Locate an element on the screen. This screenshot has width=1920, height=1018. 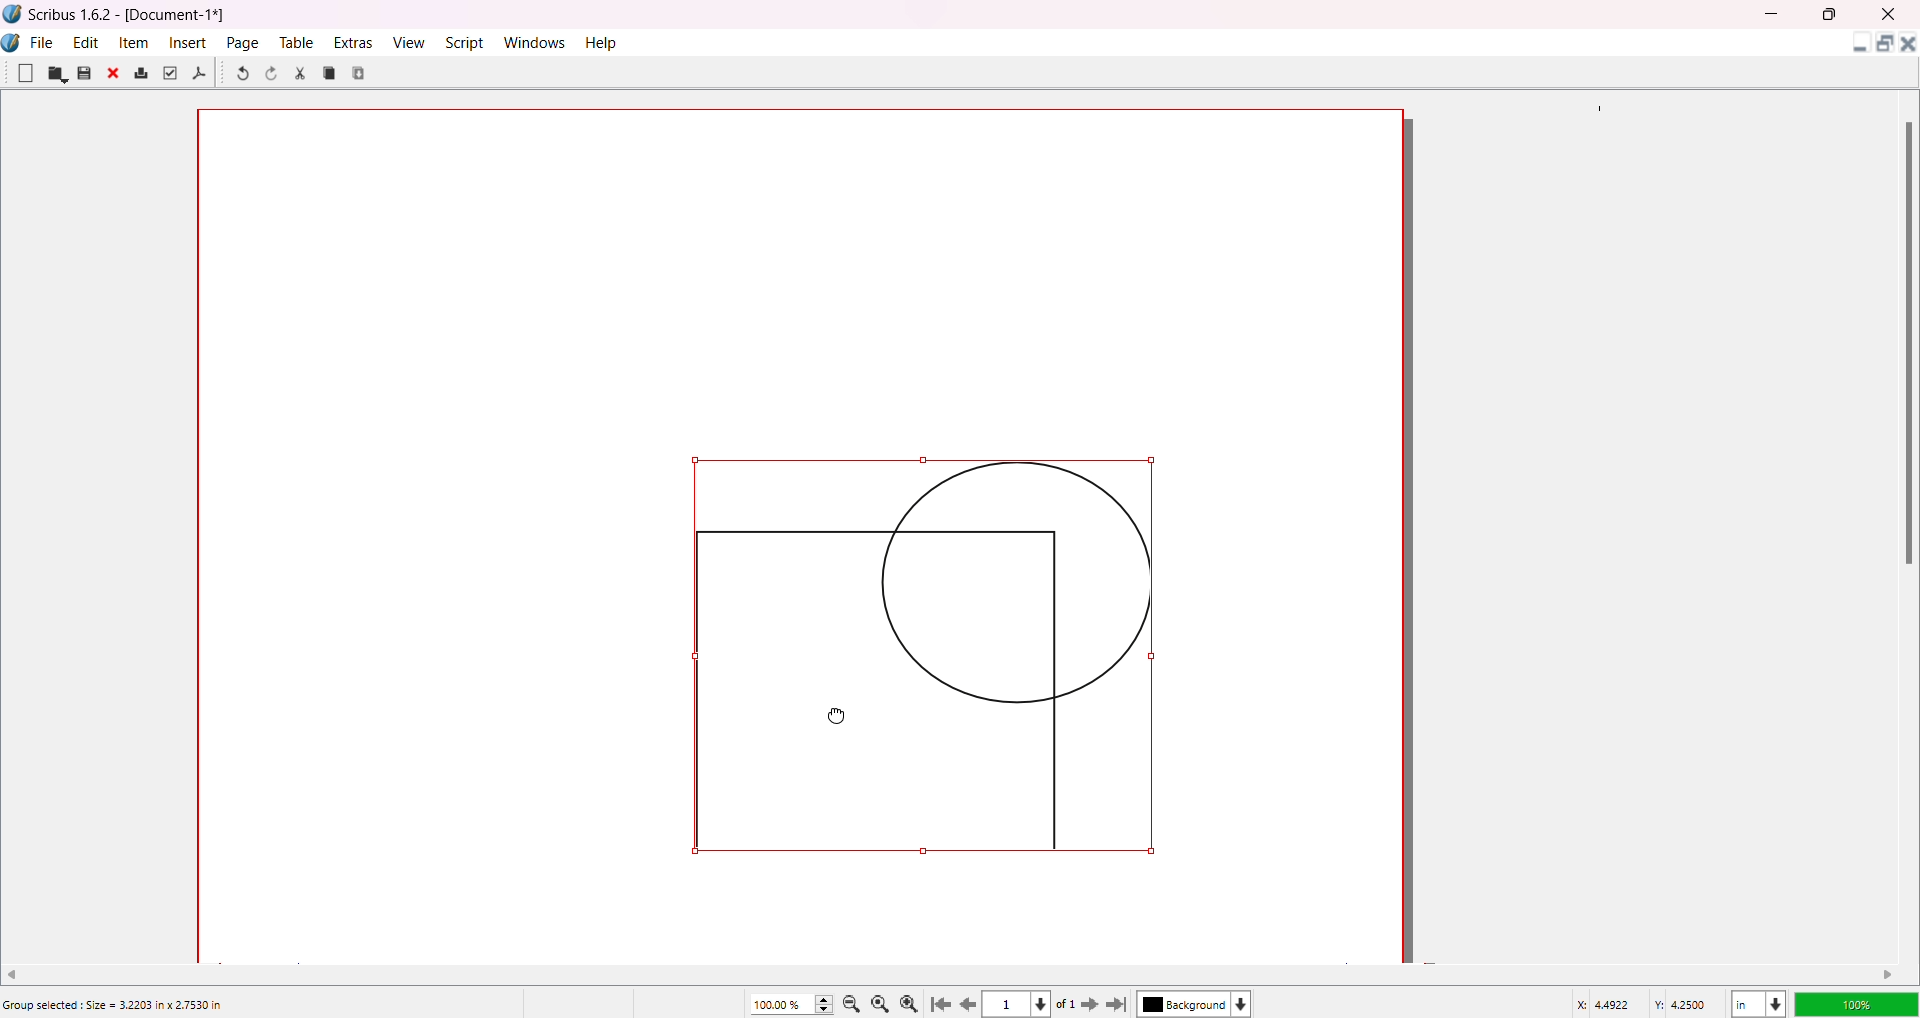
MInimize is located at coordinates (1775, 14).